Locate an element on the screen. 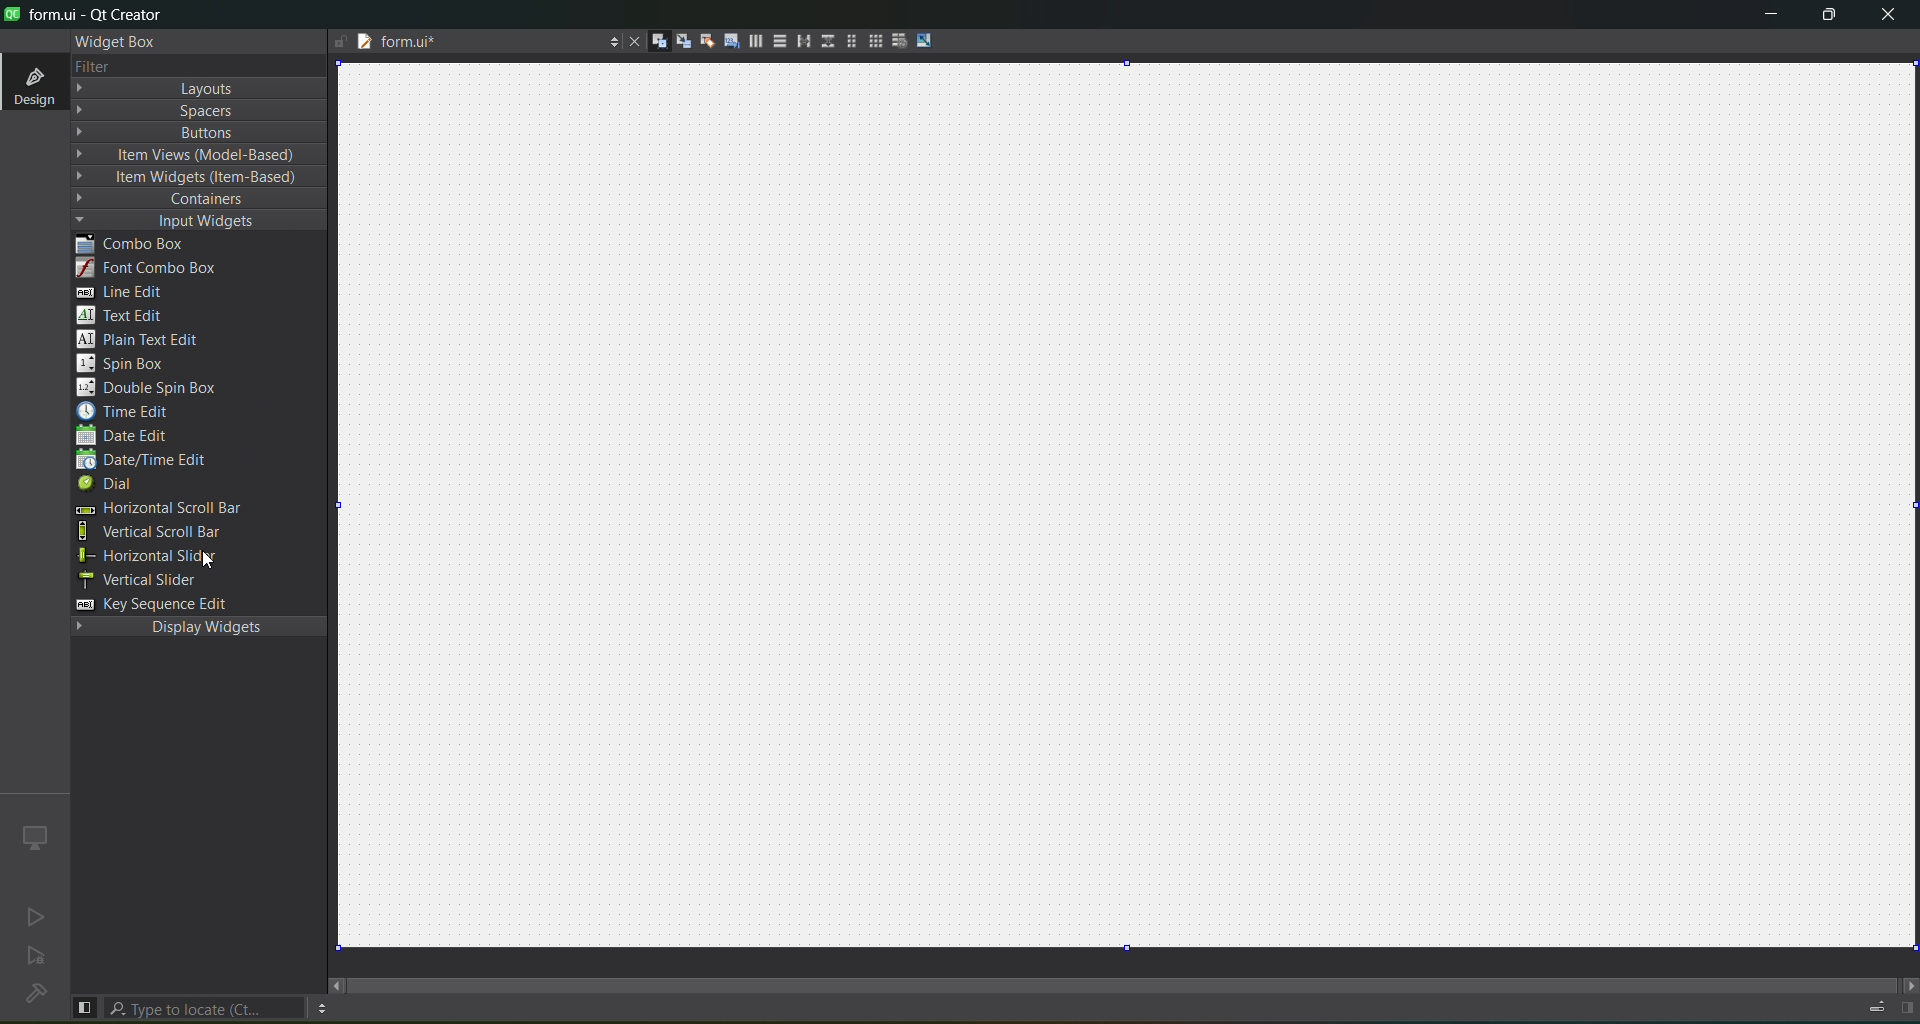 This screenshot has height=1024, width=1920. move right is located at coordinates (1907, 982).